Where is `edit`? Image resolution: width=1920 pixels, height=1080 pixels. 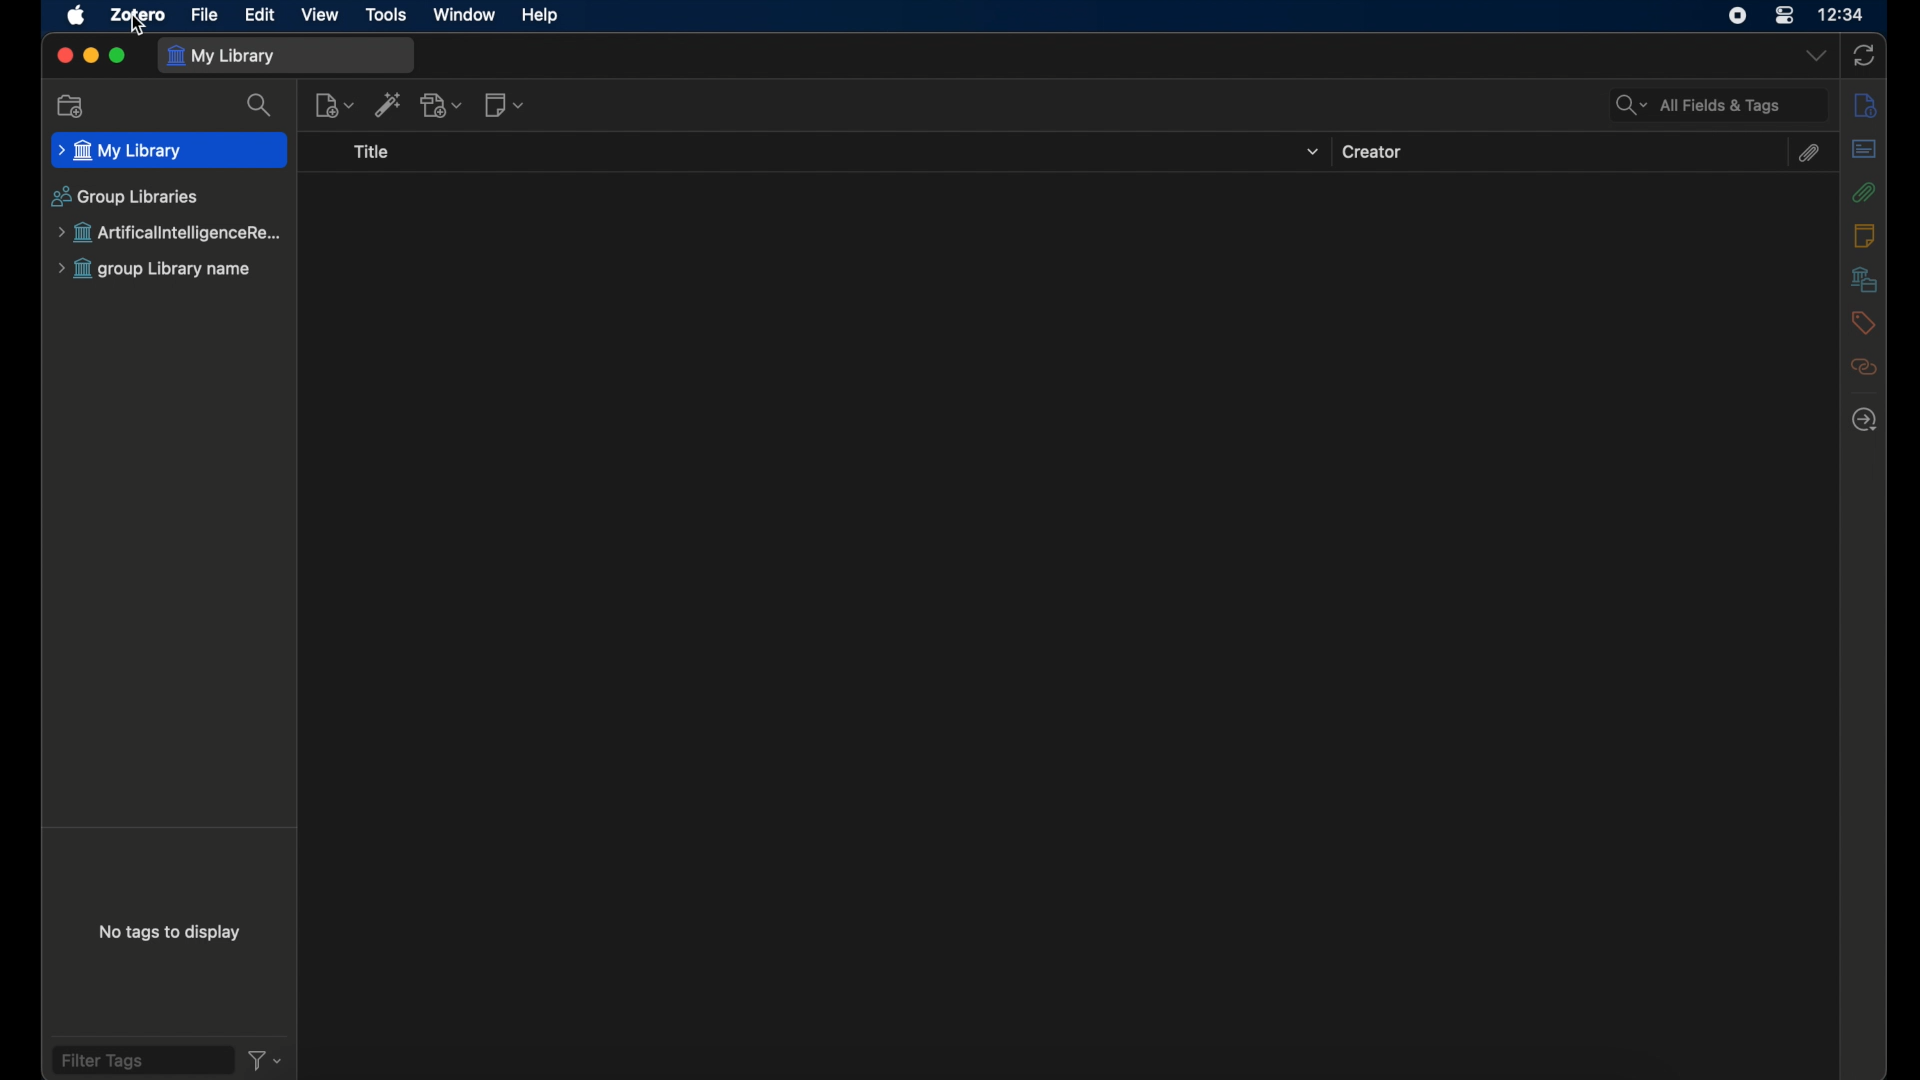
edit is located at coordinates (260, 14).